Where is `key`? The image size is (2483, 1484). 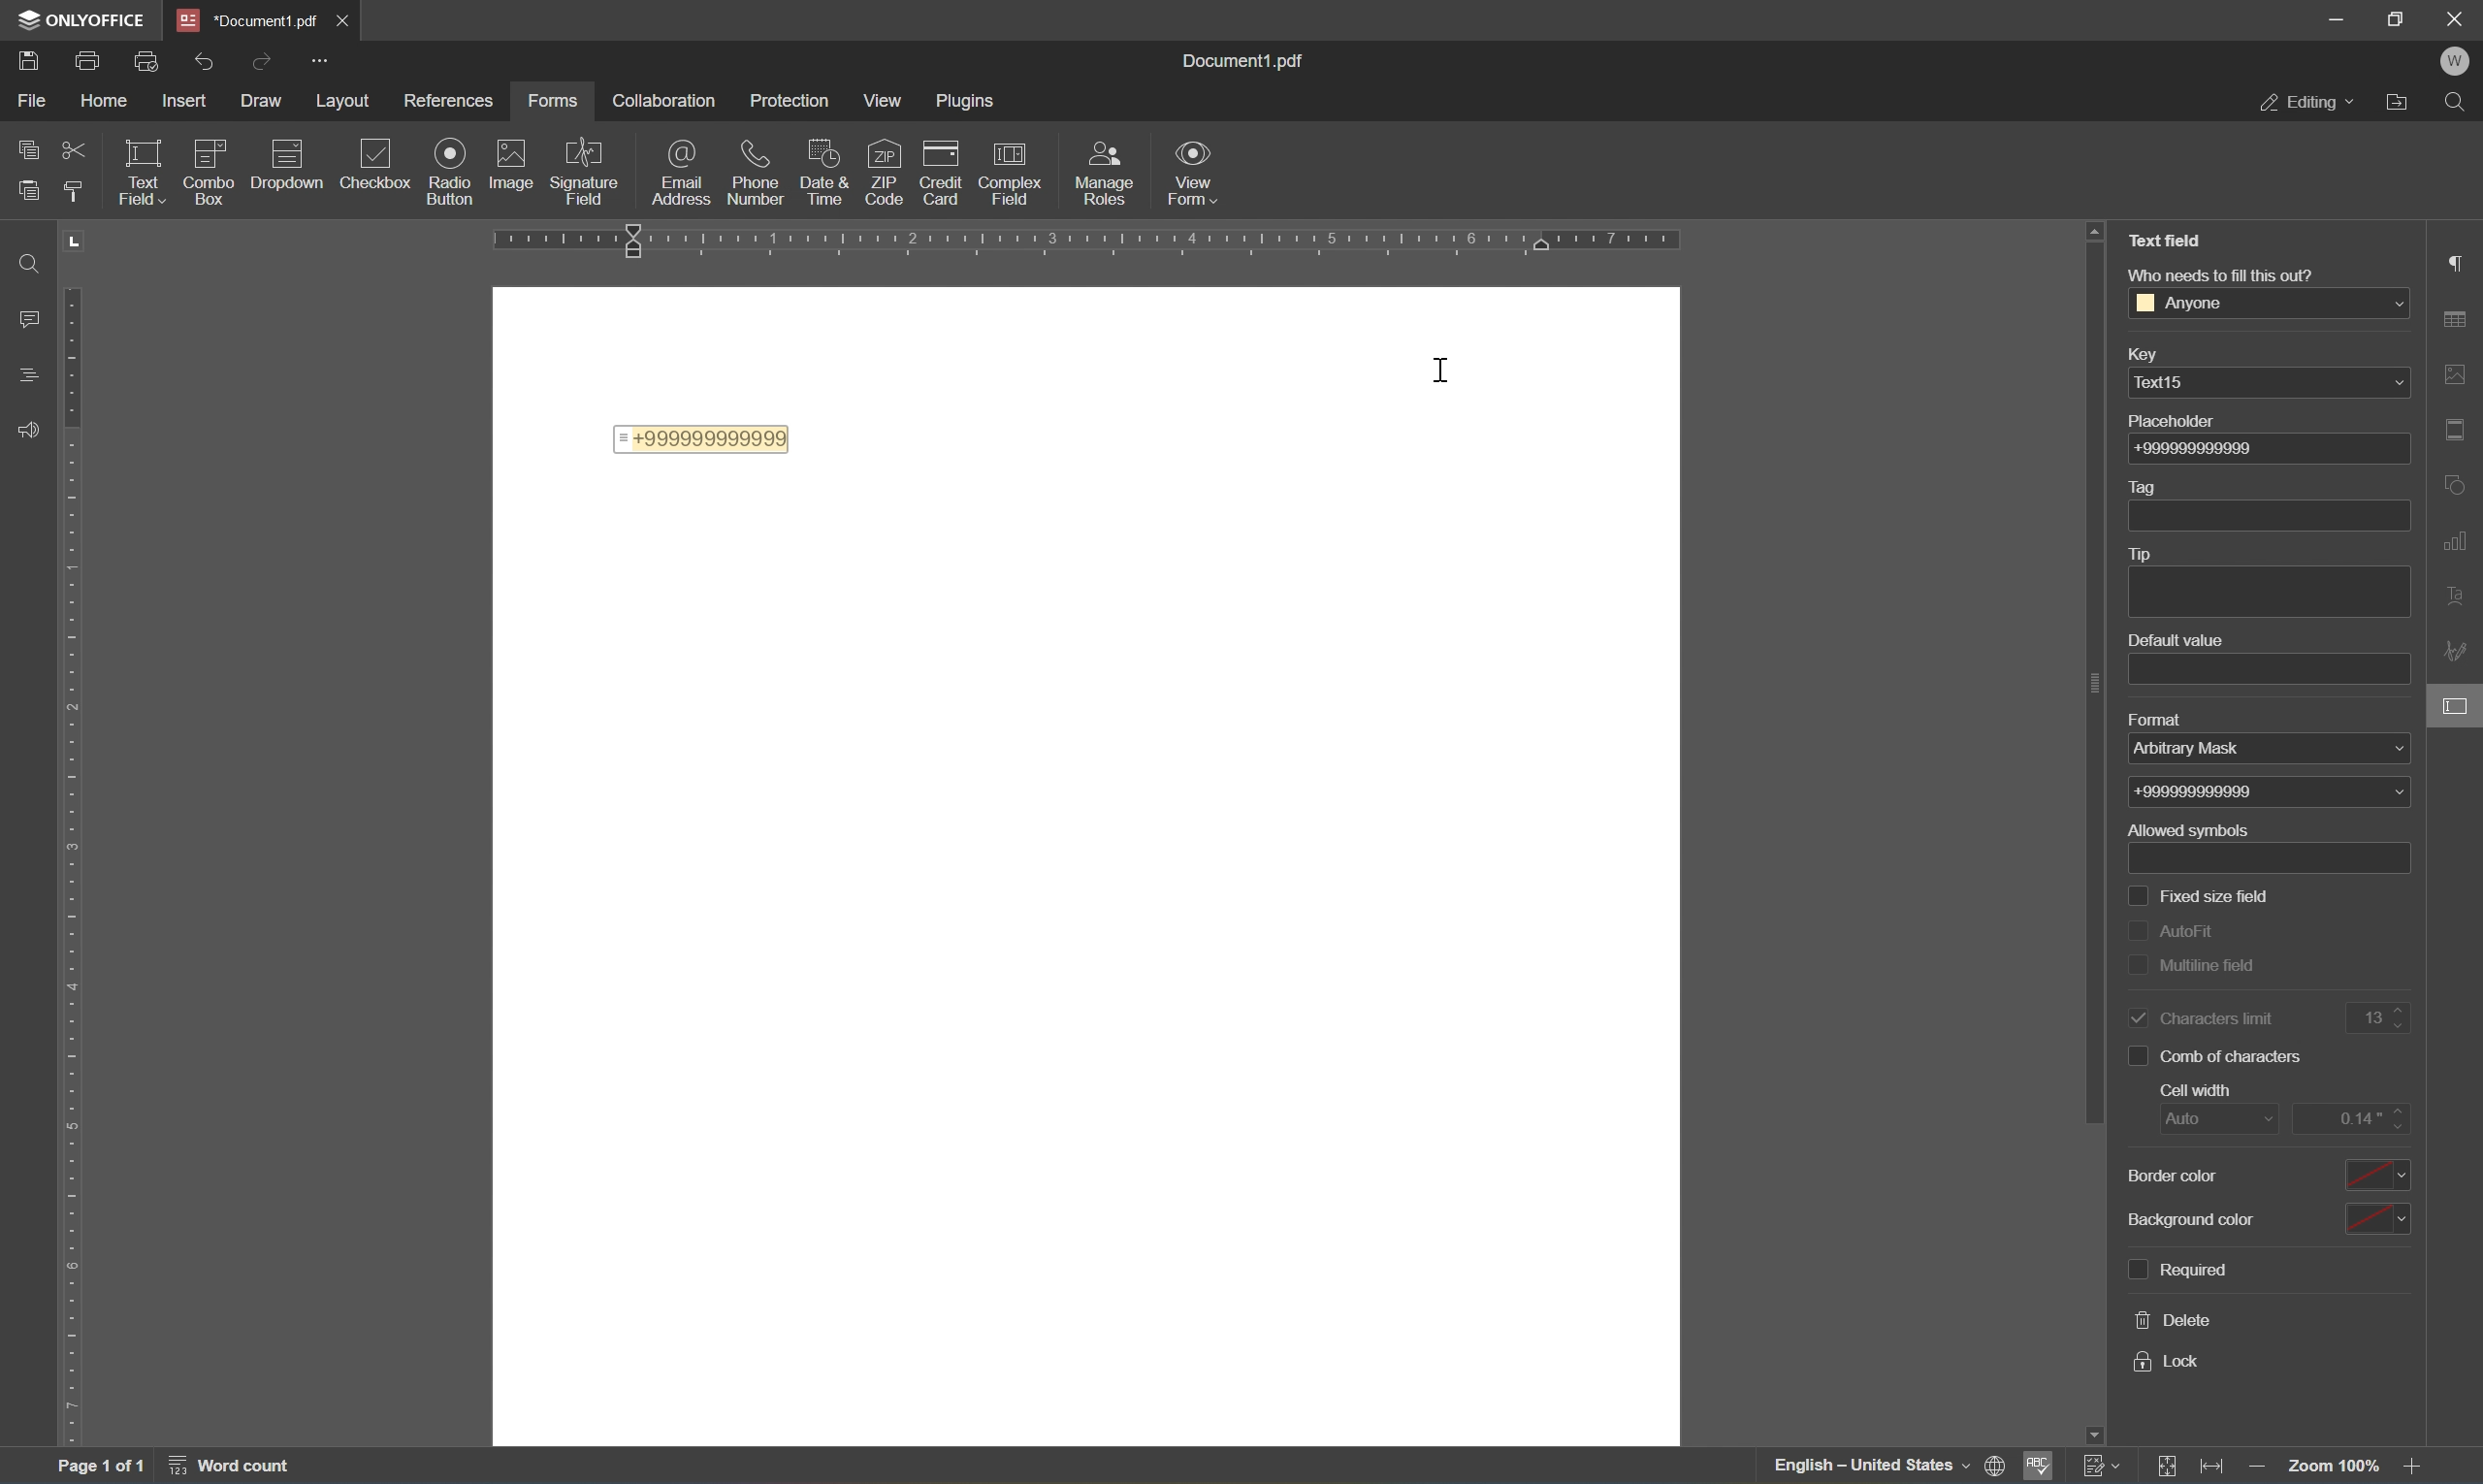
key is located at coordinates (2156, 353).